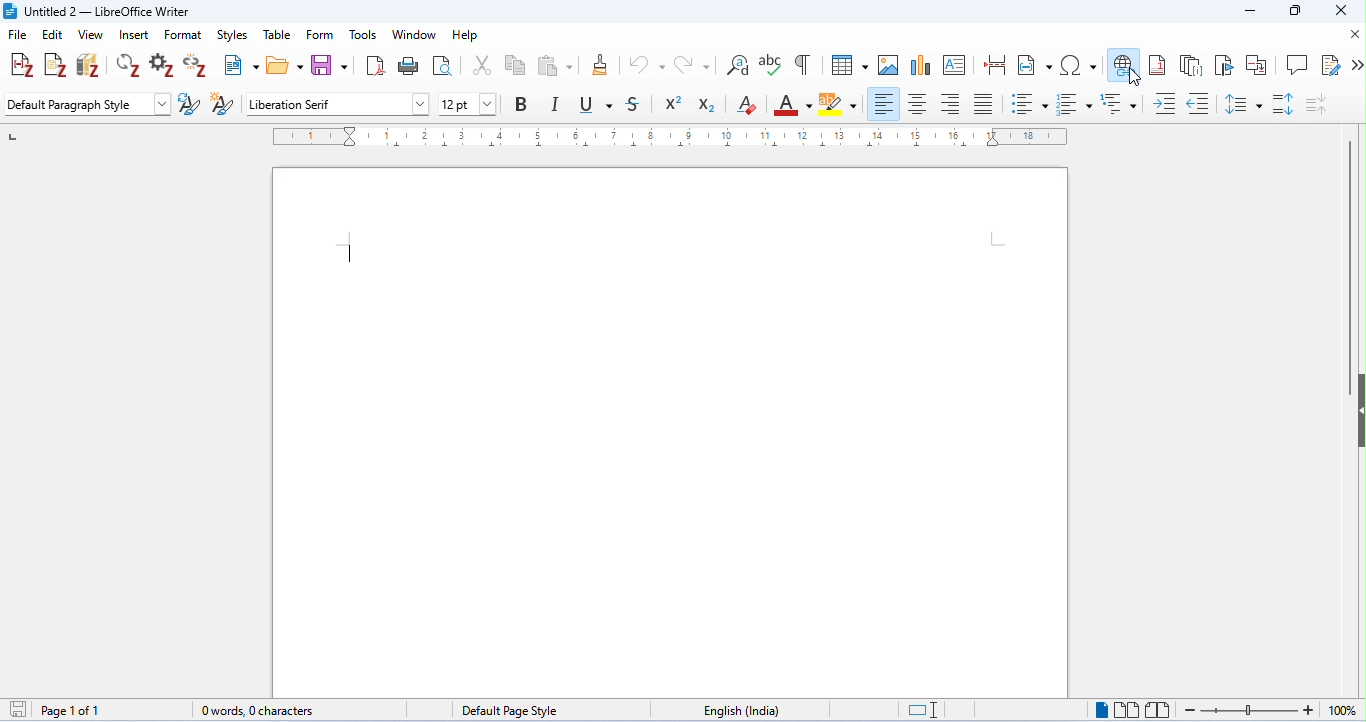 The height and width of the screenshot is (722, 1366). What do you see at coordinates (92, 36) in the screenshot?
I see `view` at bounding box center [92, 36].